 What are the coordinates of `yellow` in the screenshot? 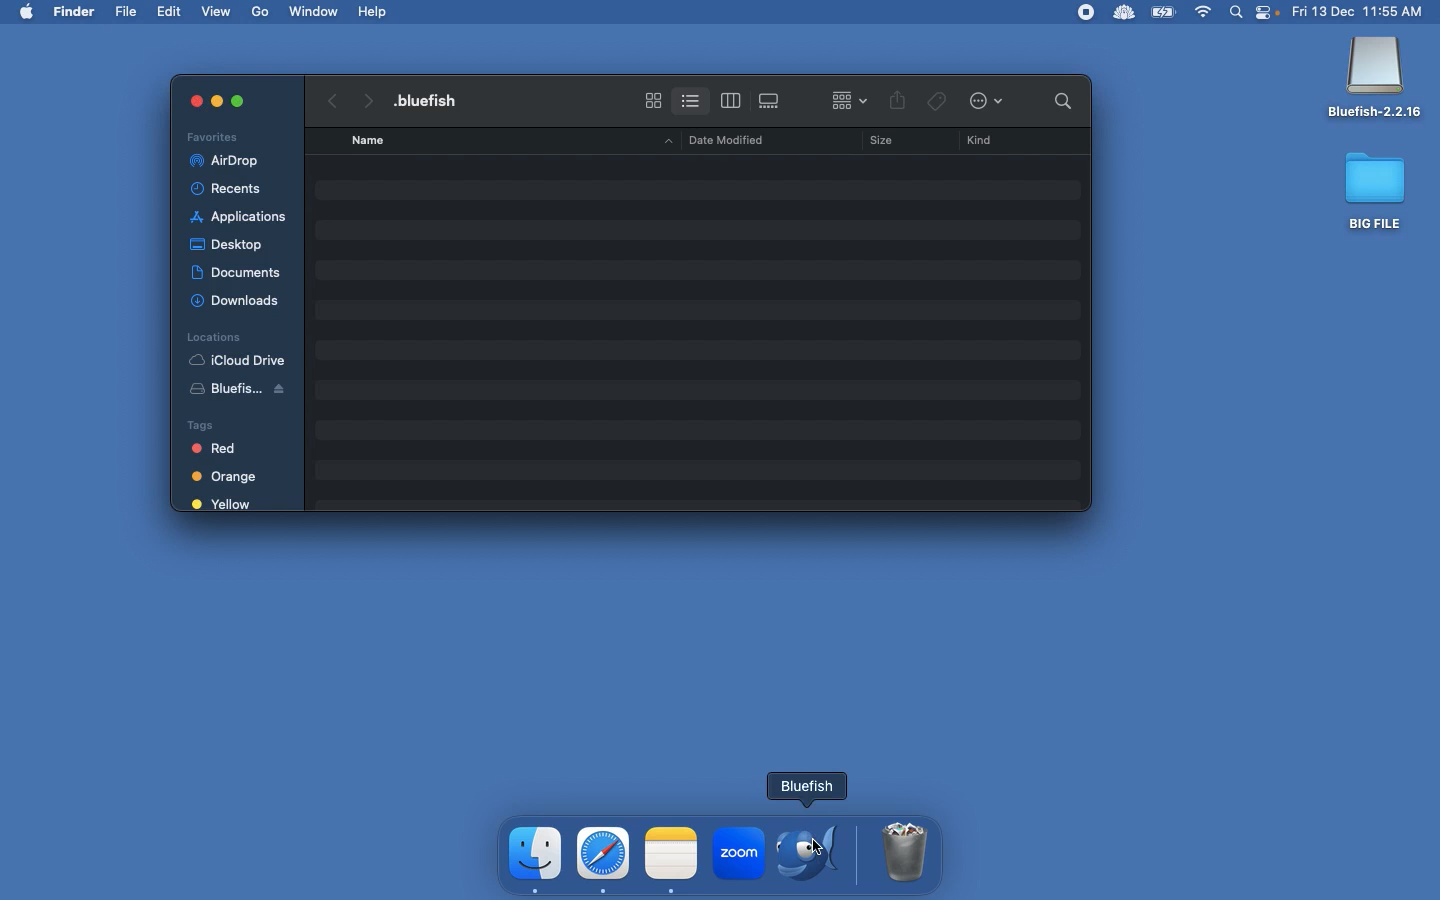 It's located at (223, 505).